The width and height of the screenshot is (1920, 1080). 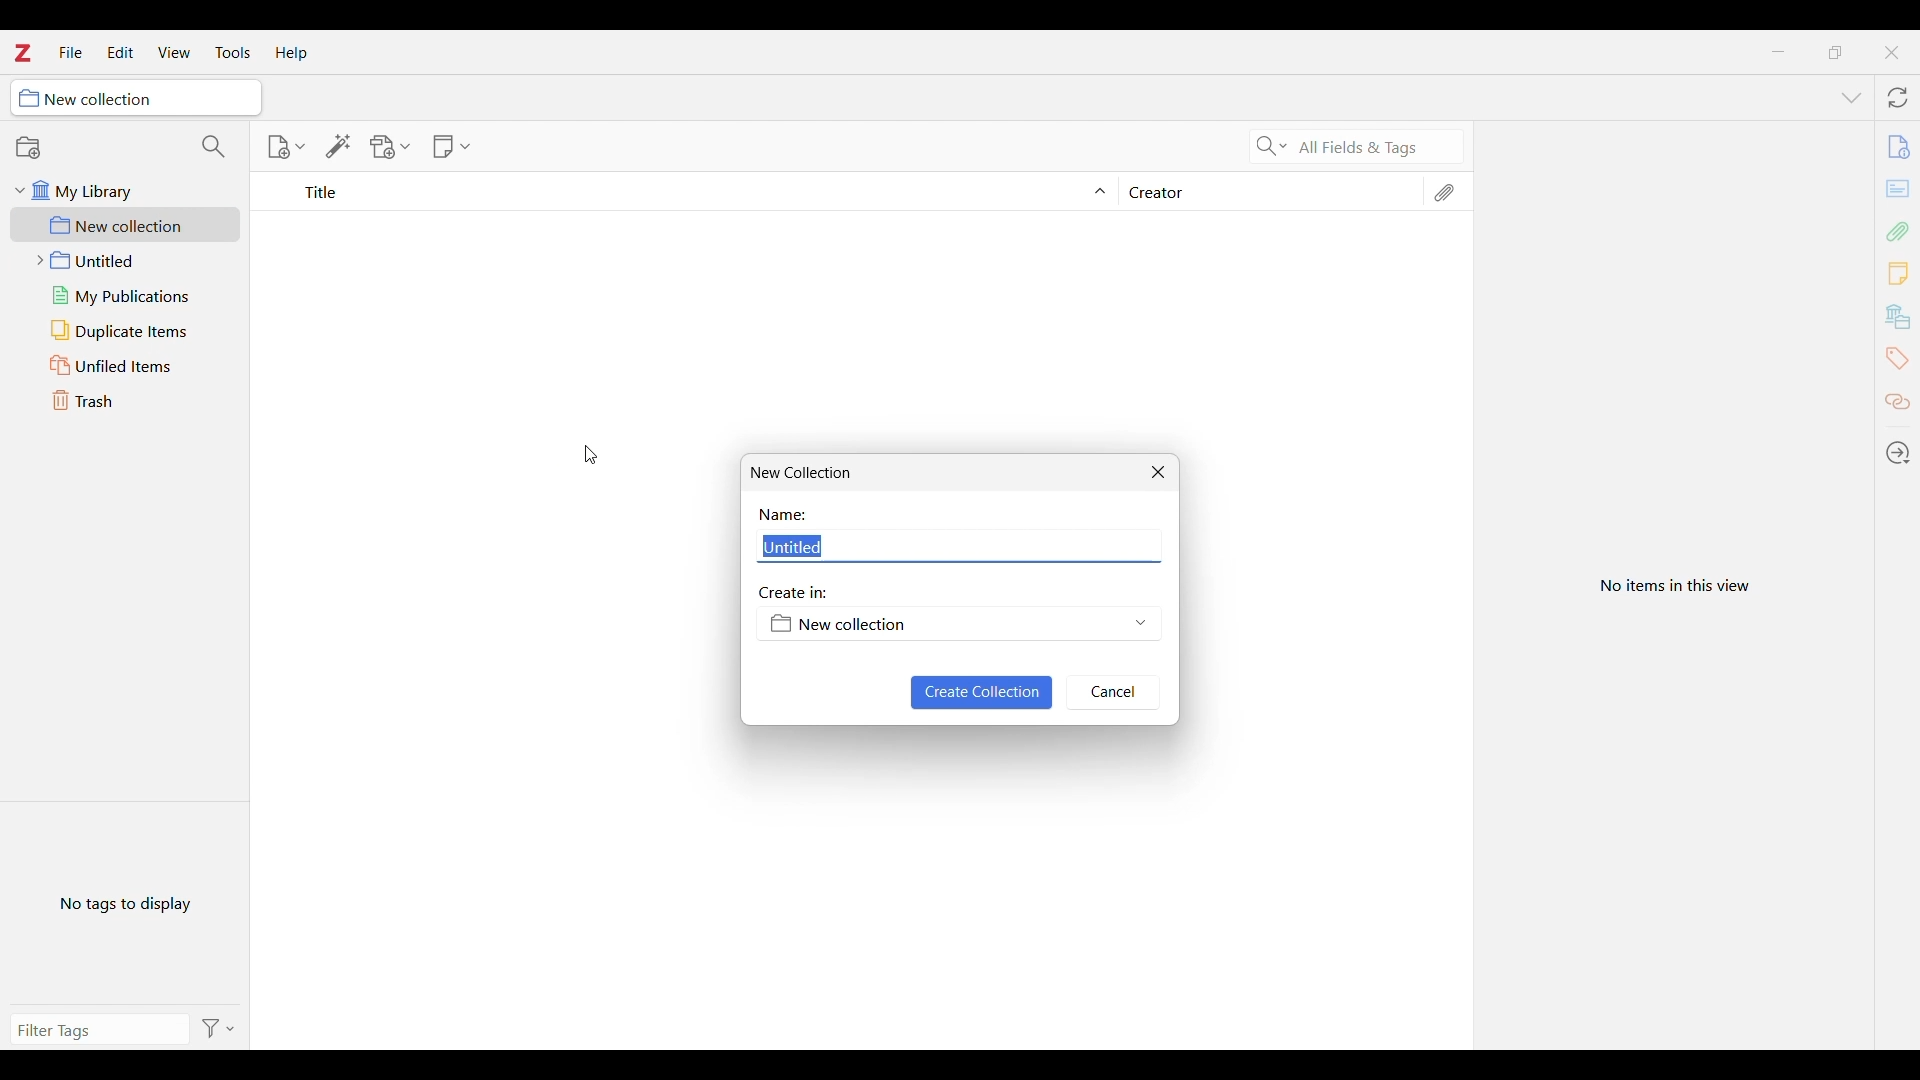 What do you see at coordinates (957, 624) in the screenshot?
I see `Folder options to save new collection` at bounding box center [957, 624].